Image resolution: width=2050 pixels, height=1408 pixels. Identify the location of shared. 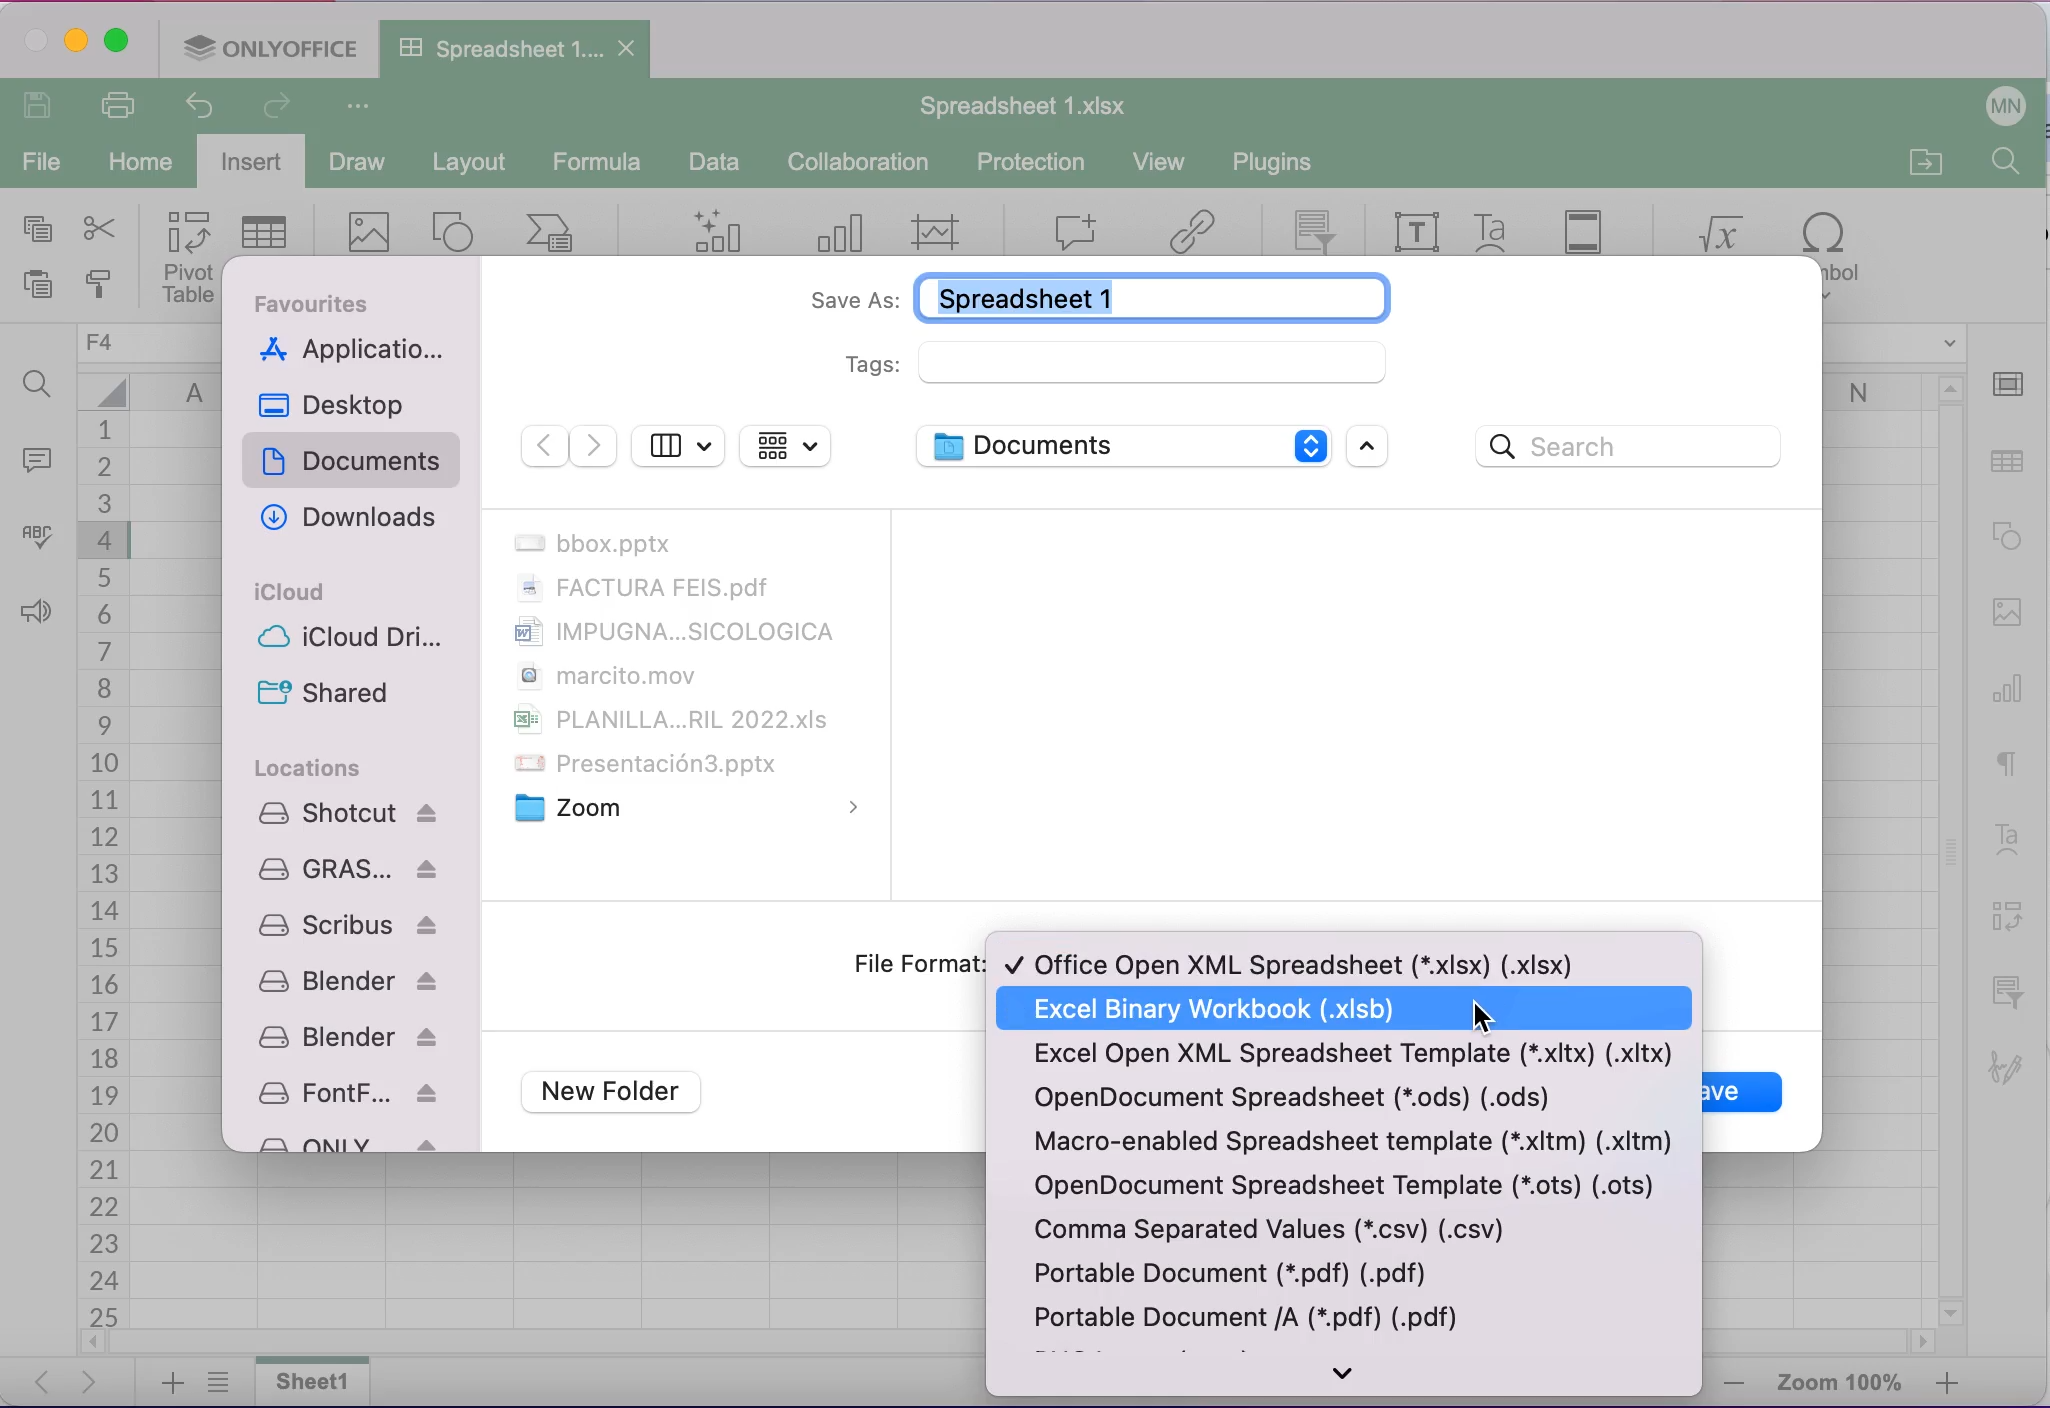
(323, 693).